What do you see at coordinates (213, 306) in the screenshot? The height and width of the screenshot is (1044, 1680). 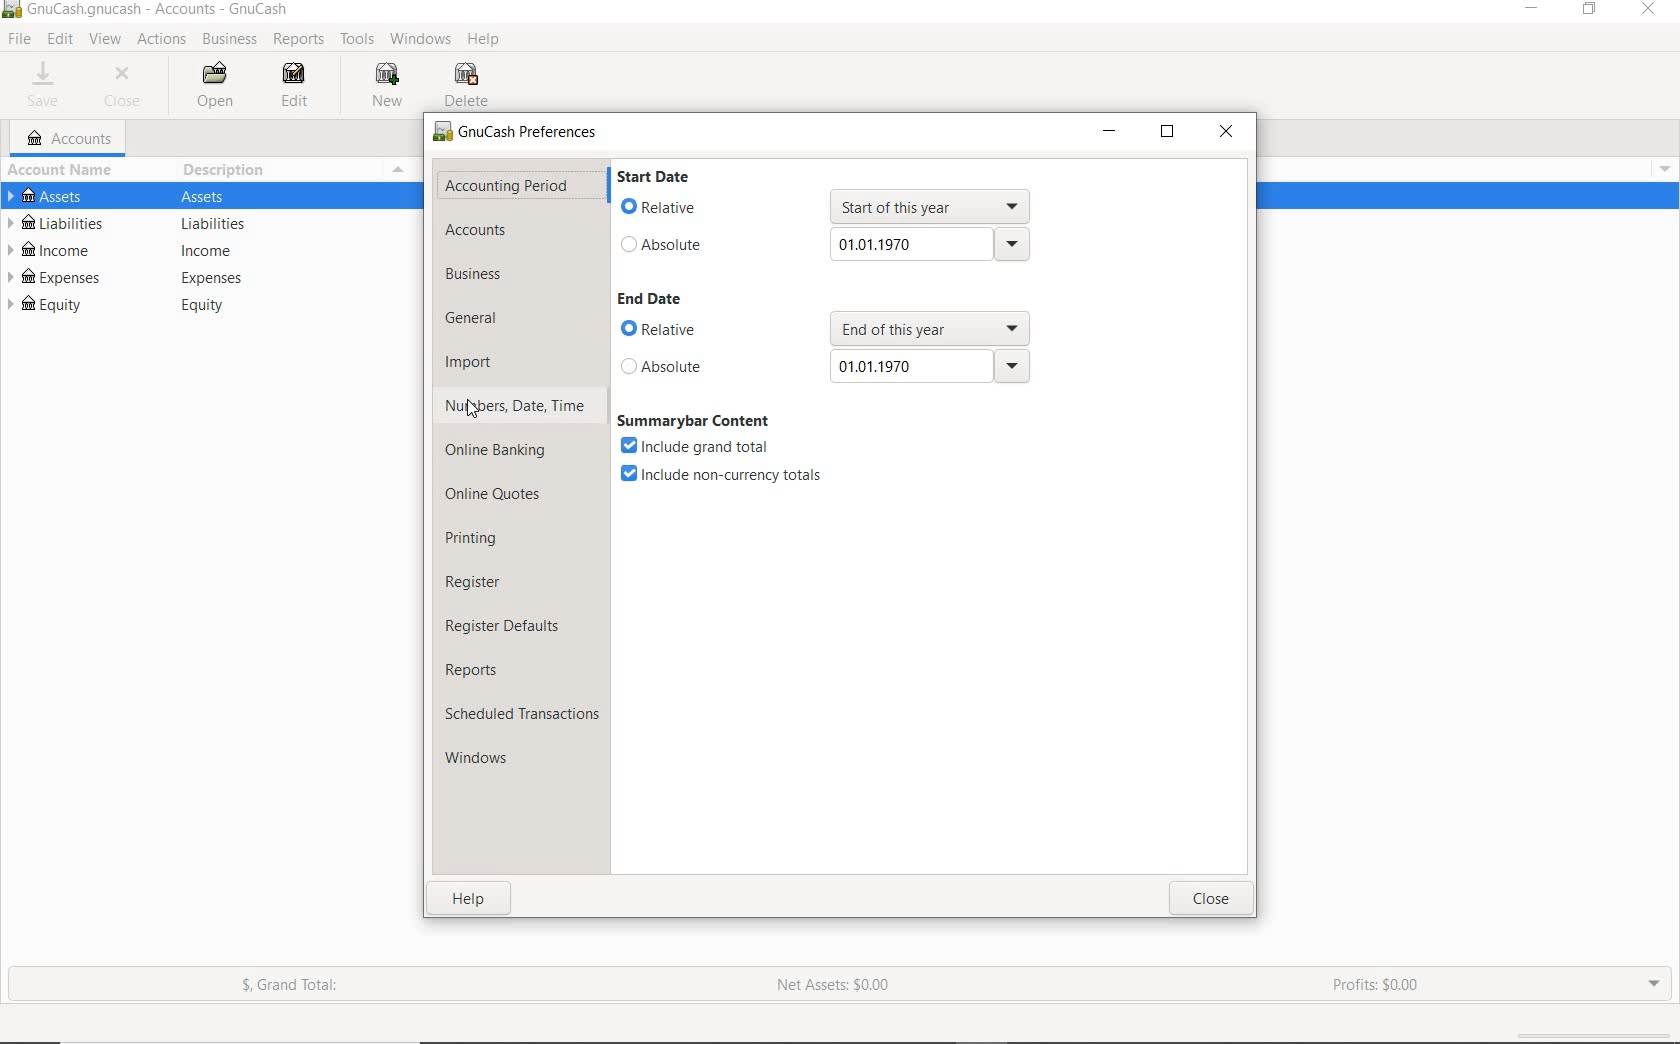 I see `EQUITY` at bounding box center [213, 306].